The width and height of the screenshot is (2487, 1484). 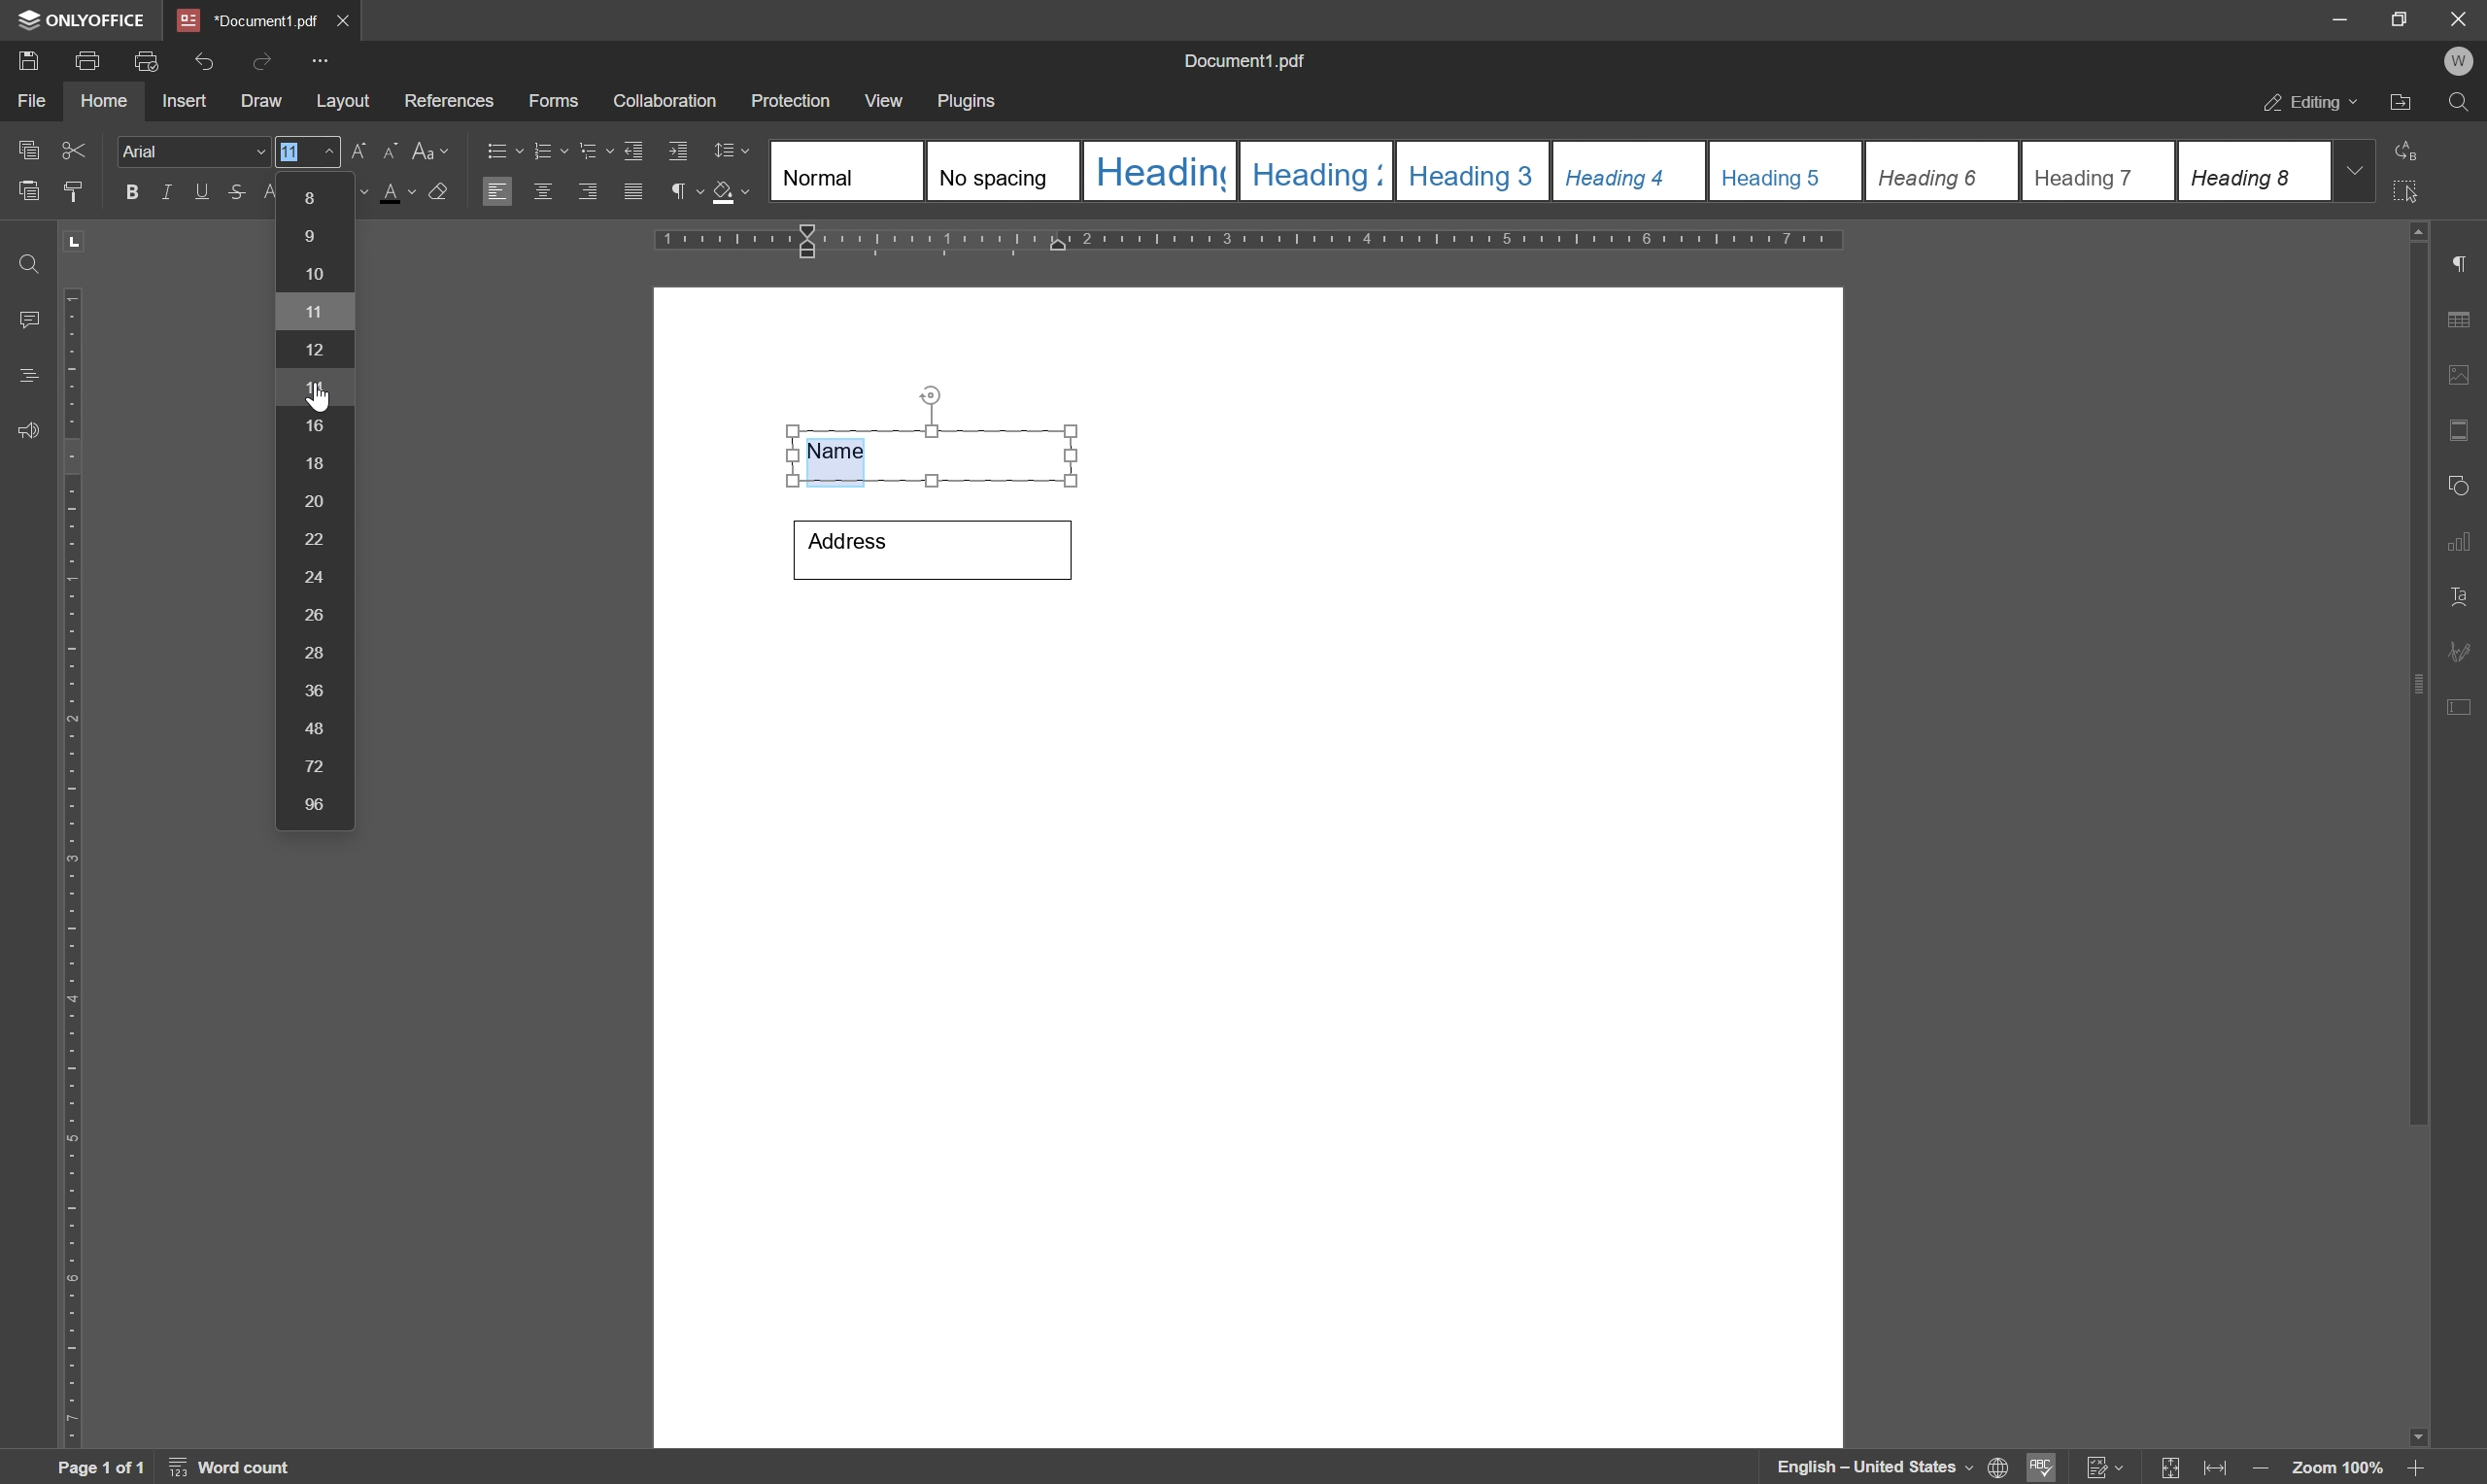 What do you see at coordinates (75, 189) in the screenshot?
I see `copy style` at bounding box center [75, 189].